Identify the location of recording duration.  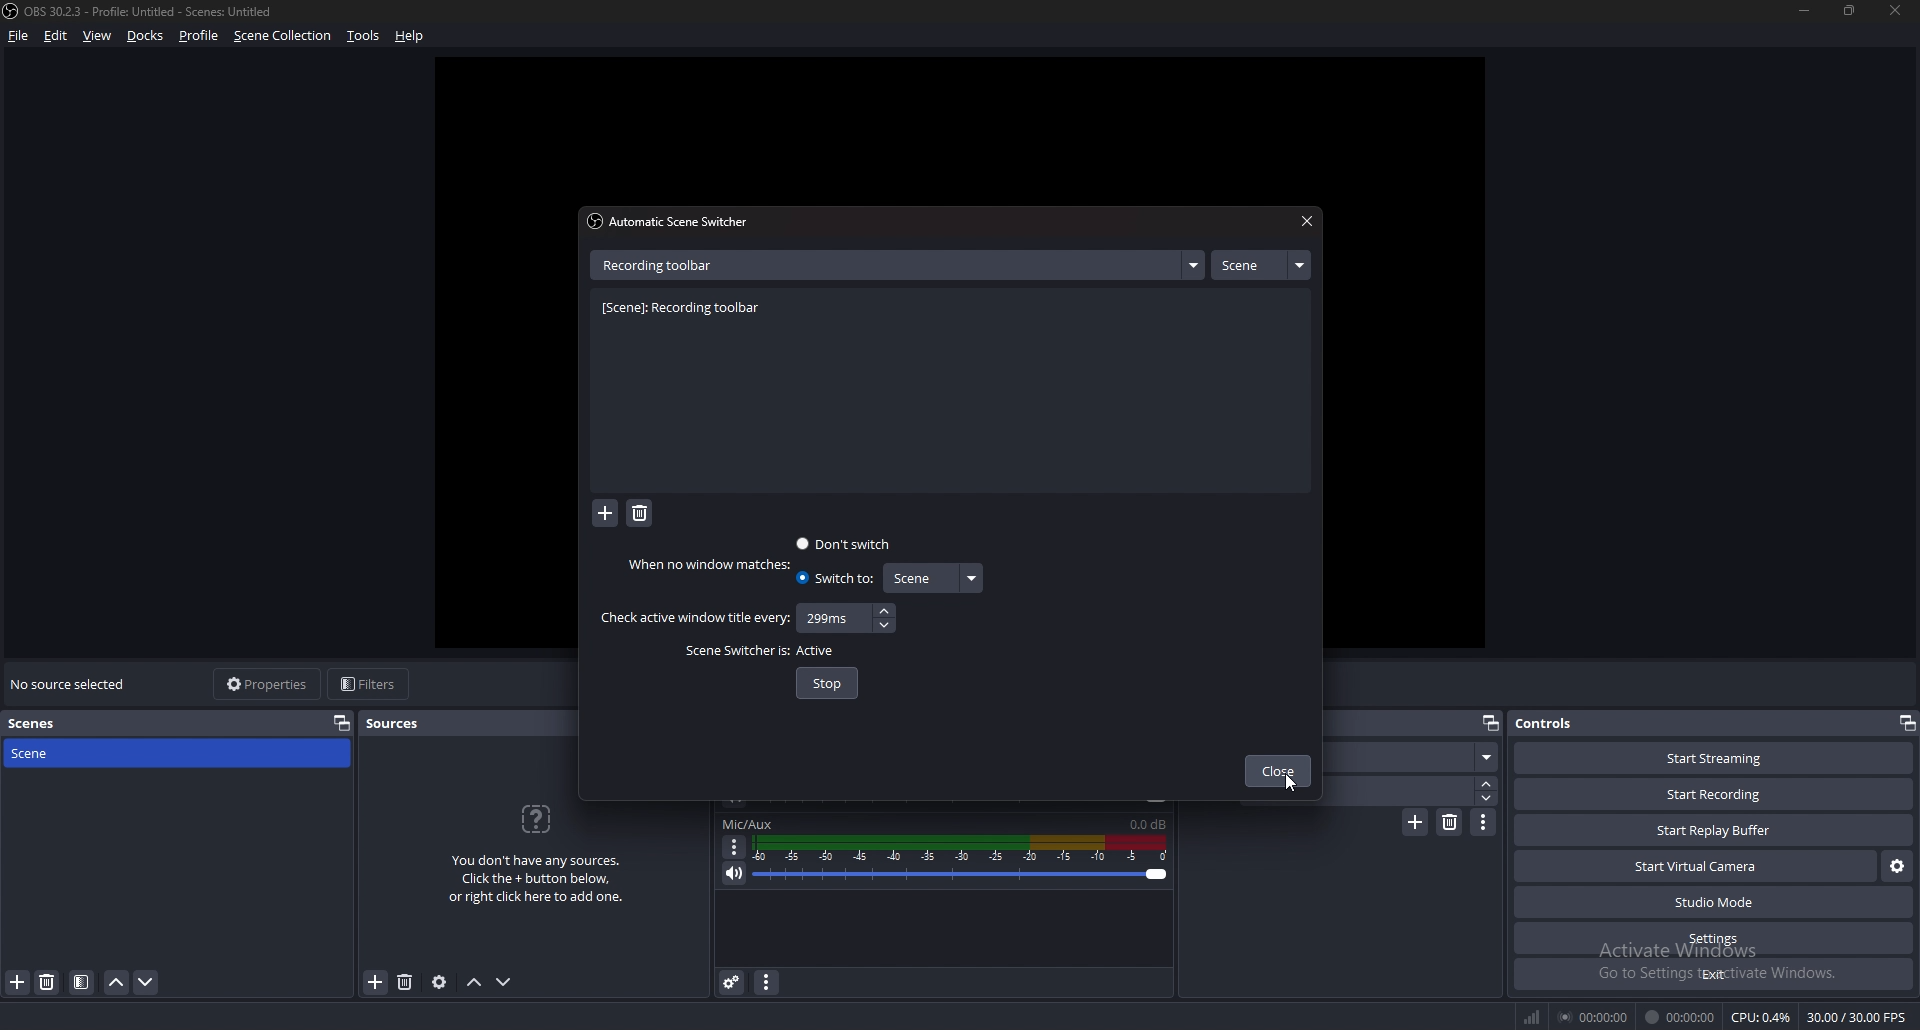
(1681, 1017).